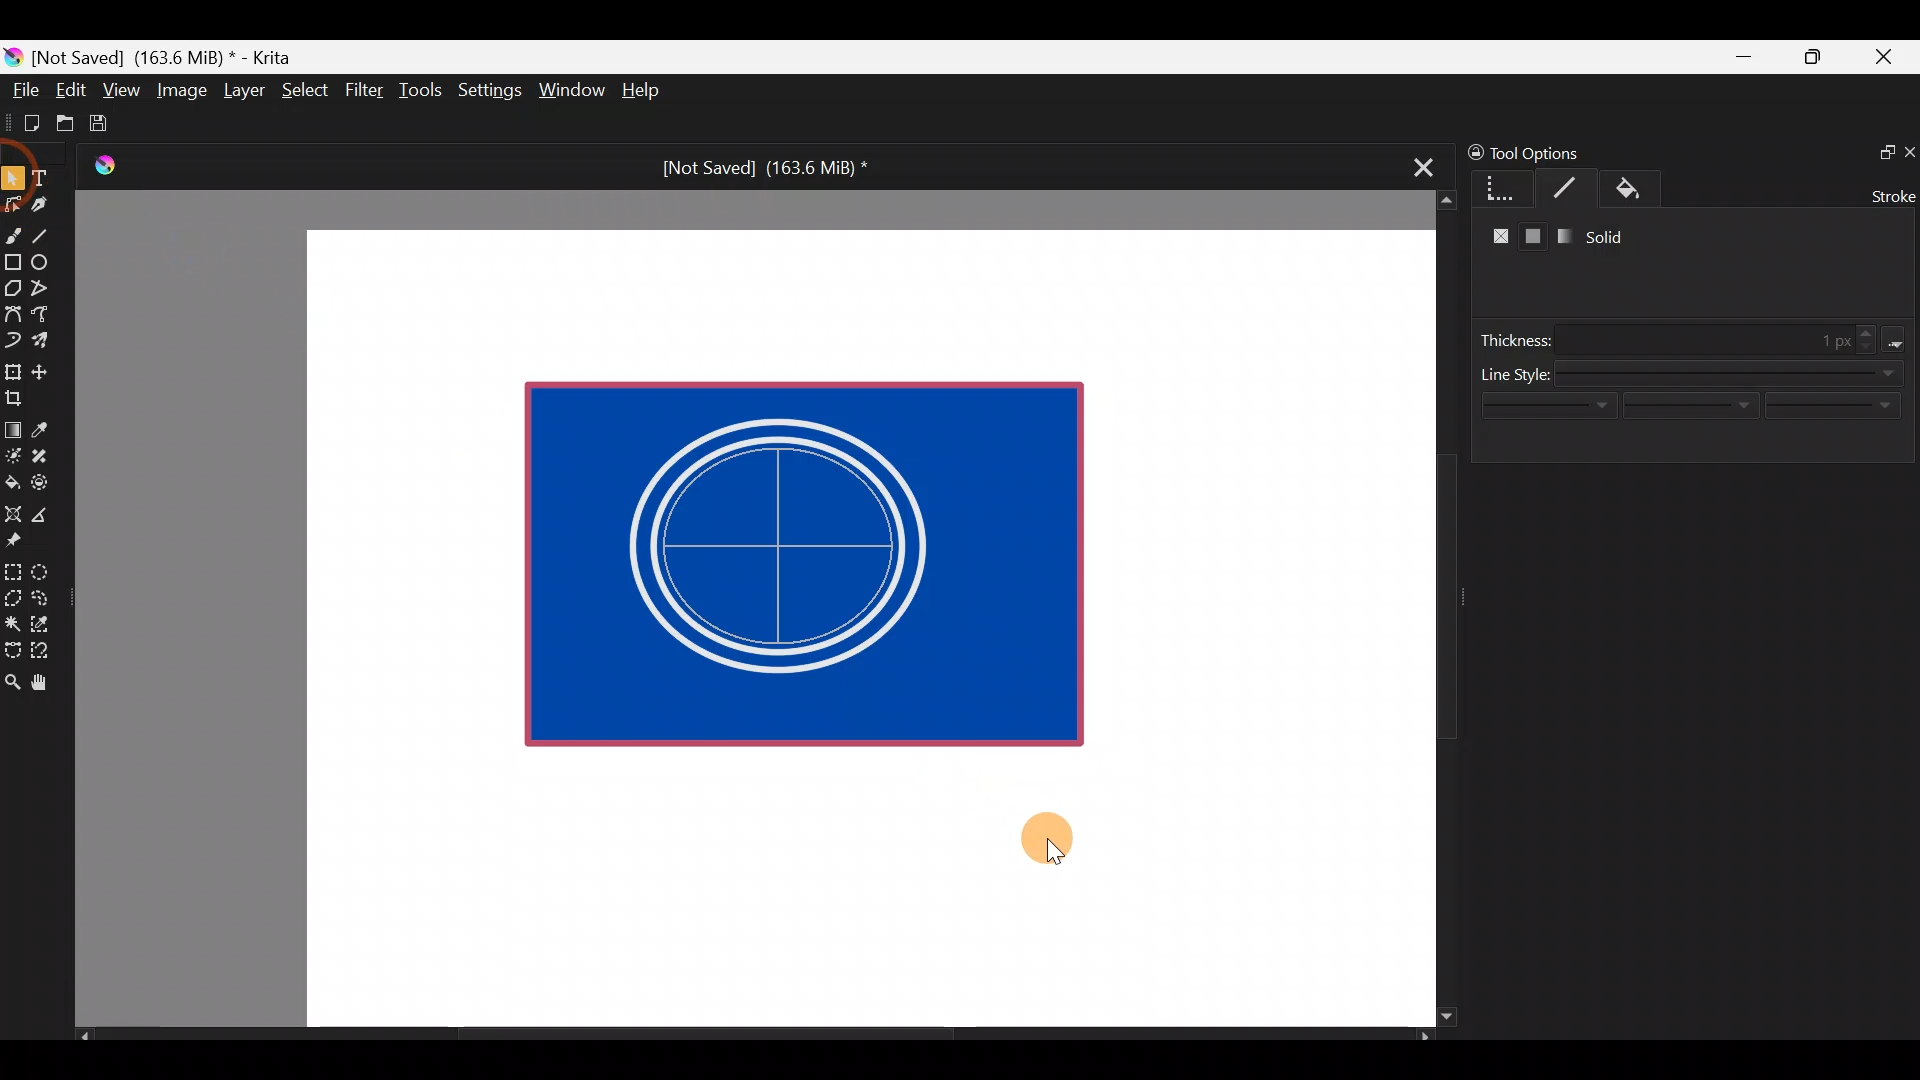 The width and height of the screenshot is (1920, 1080). I want to click on Gradient fill, so click(1560, 236).